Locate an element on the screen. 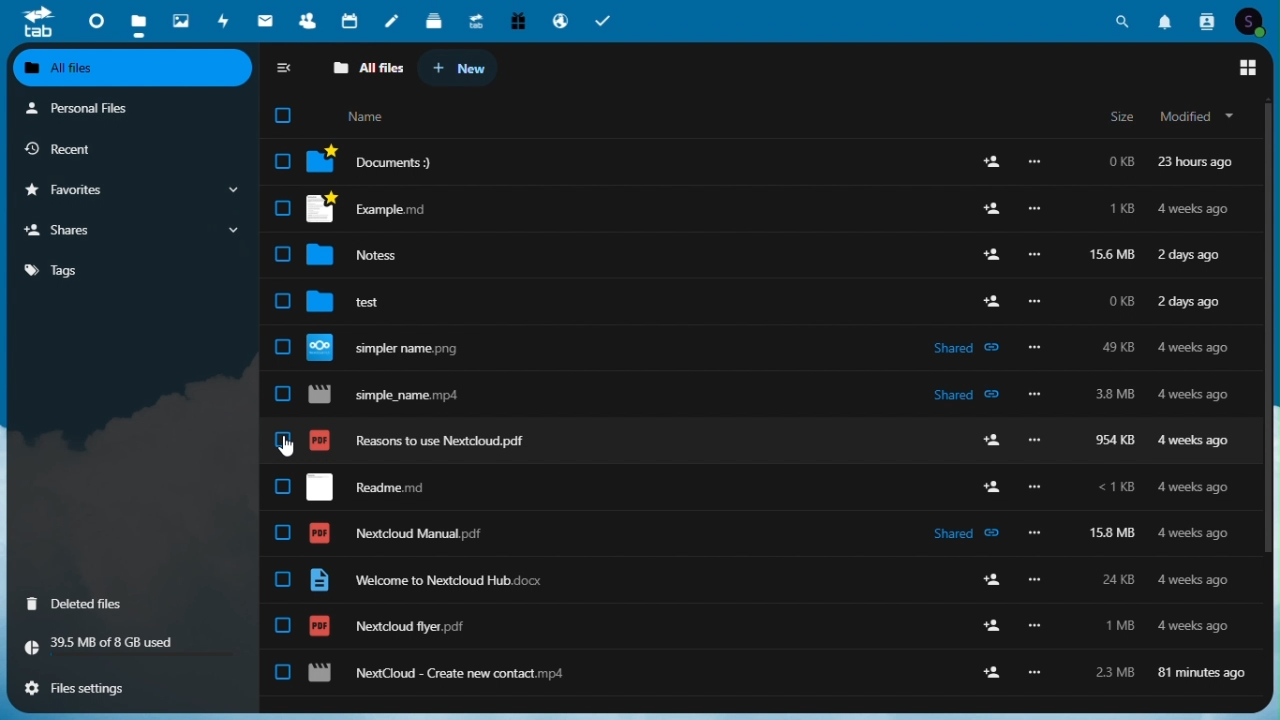 This screenshot has width=1280, height=720. nextcloud flyer.pdg is located at coordinates (387, 626).